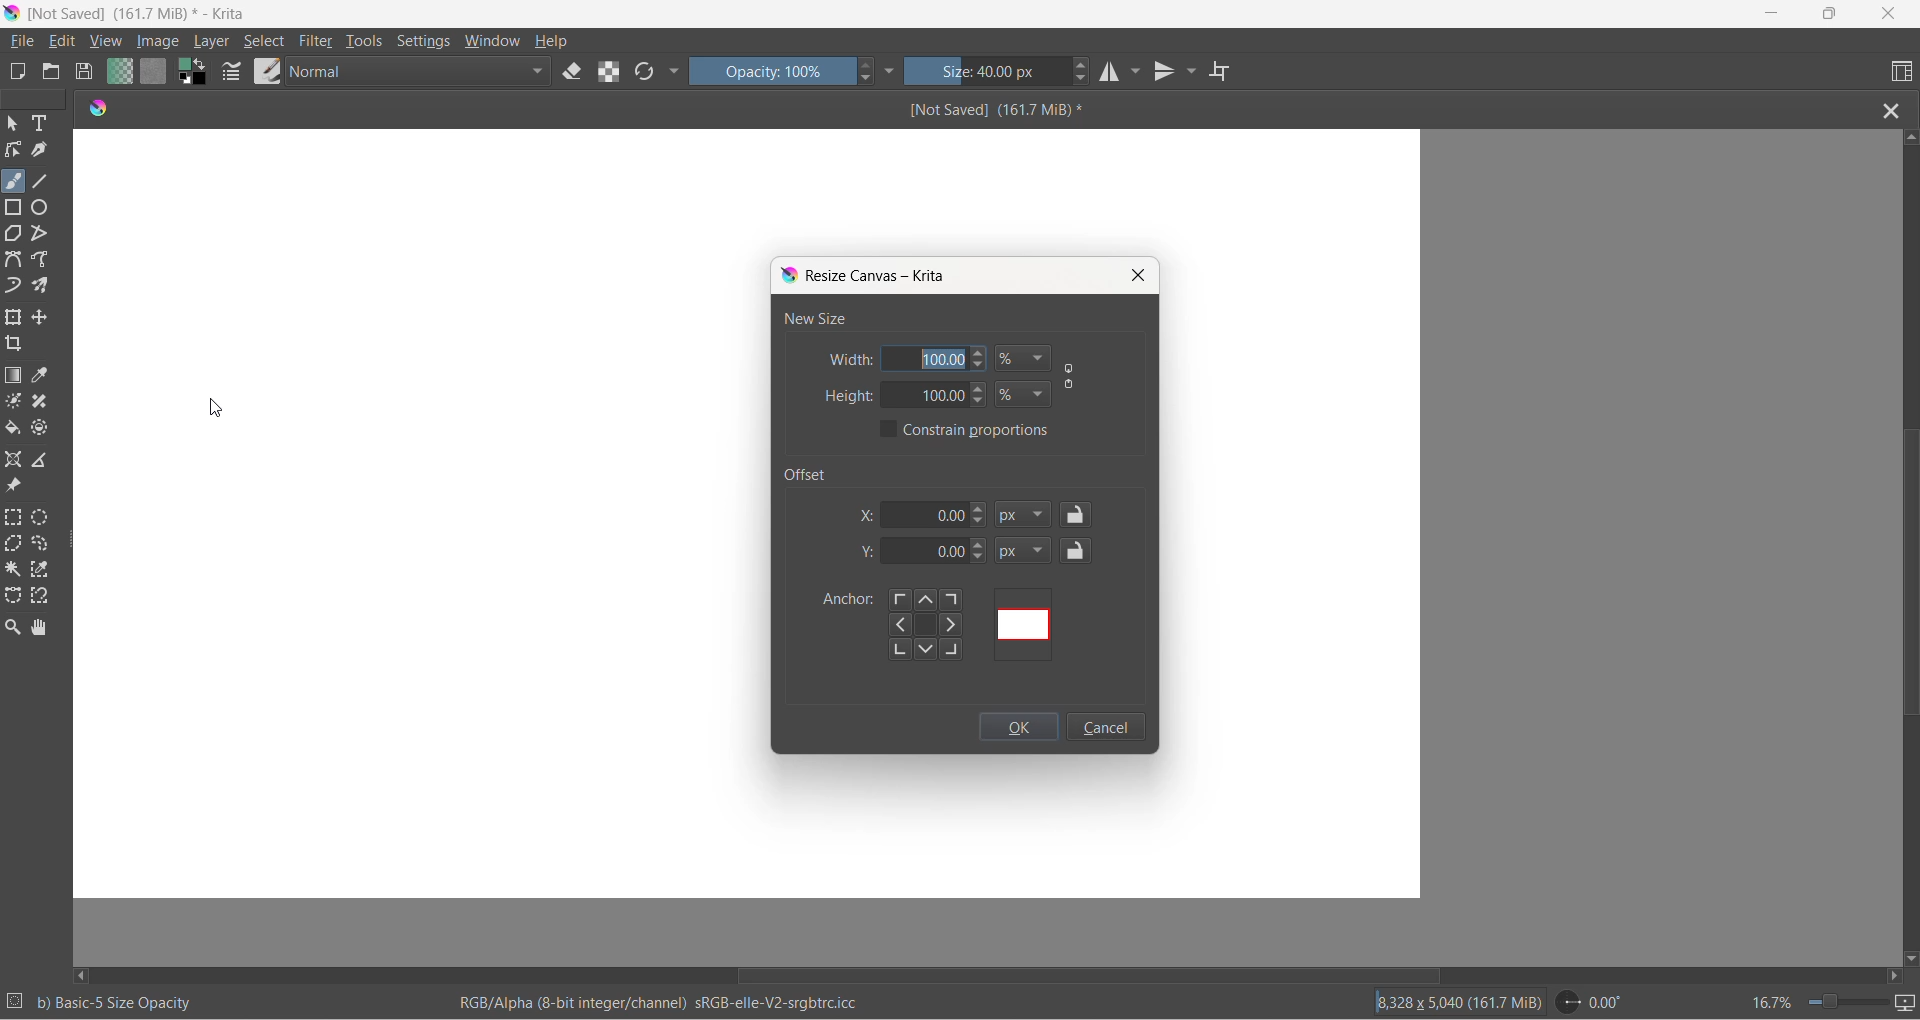 The height and width of the screenshot is (1020, 1920). What do you see at coordinates (928, 514) in the screenshot?
I see `offset x-axis value box` at bounding box center [928, 514].